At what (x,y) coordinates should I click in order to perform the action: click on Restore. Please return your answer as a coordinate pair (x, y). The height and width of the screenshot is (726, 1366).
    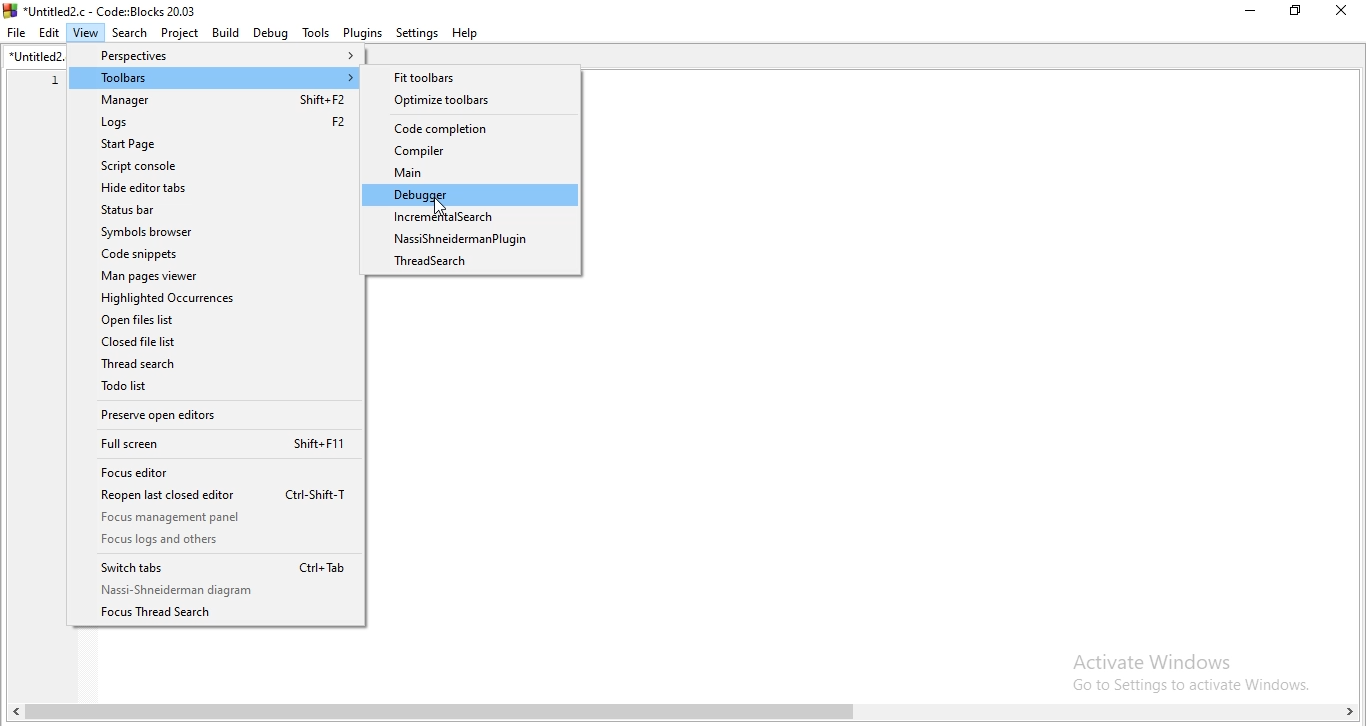
    Looking at the image, I should click on (1297, 11).